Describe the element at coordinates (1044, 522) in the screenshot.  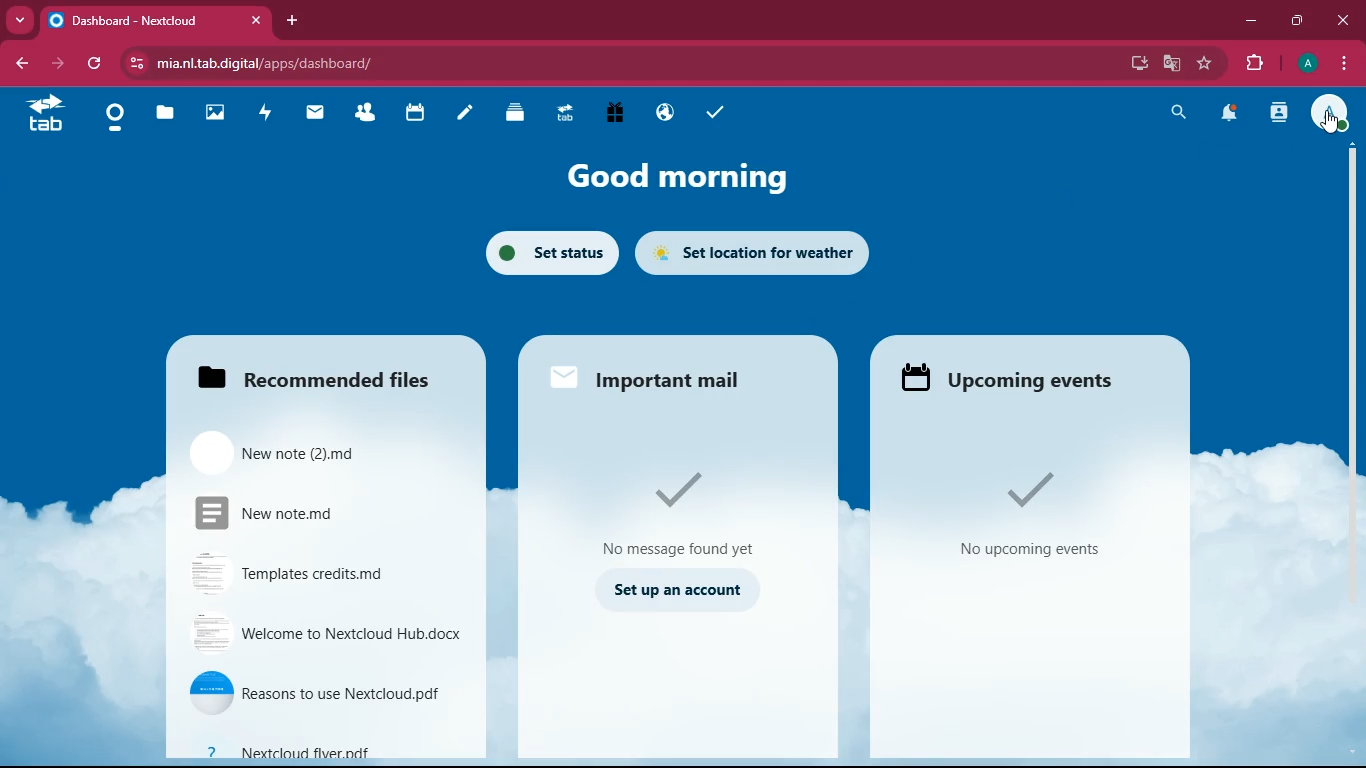
I see `events` at that location.